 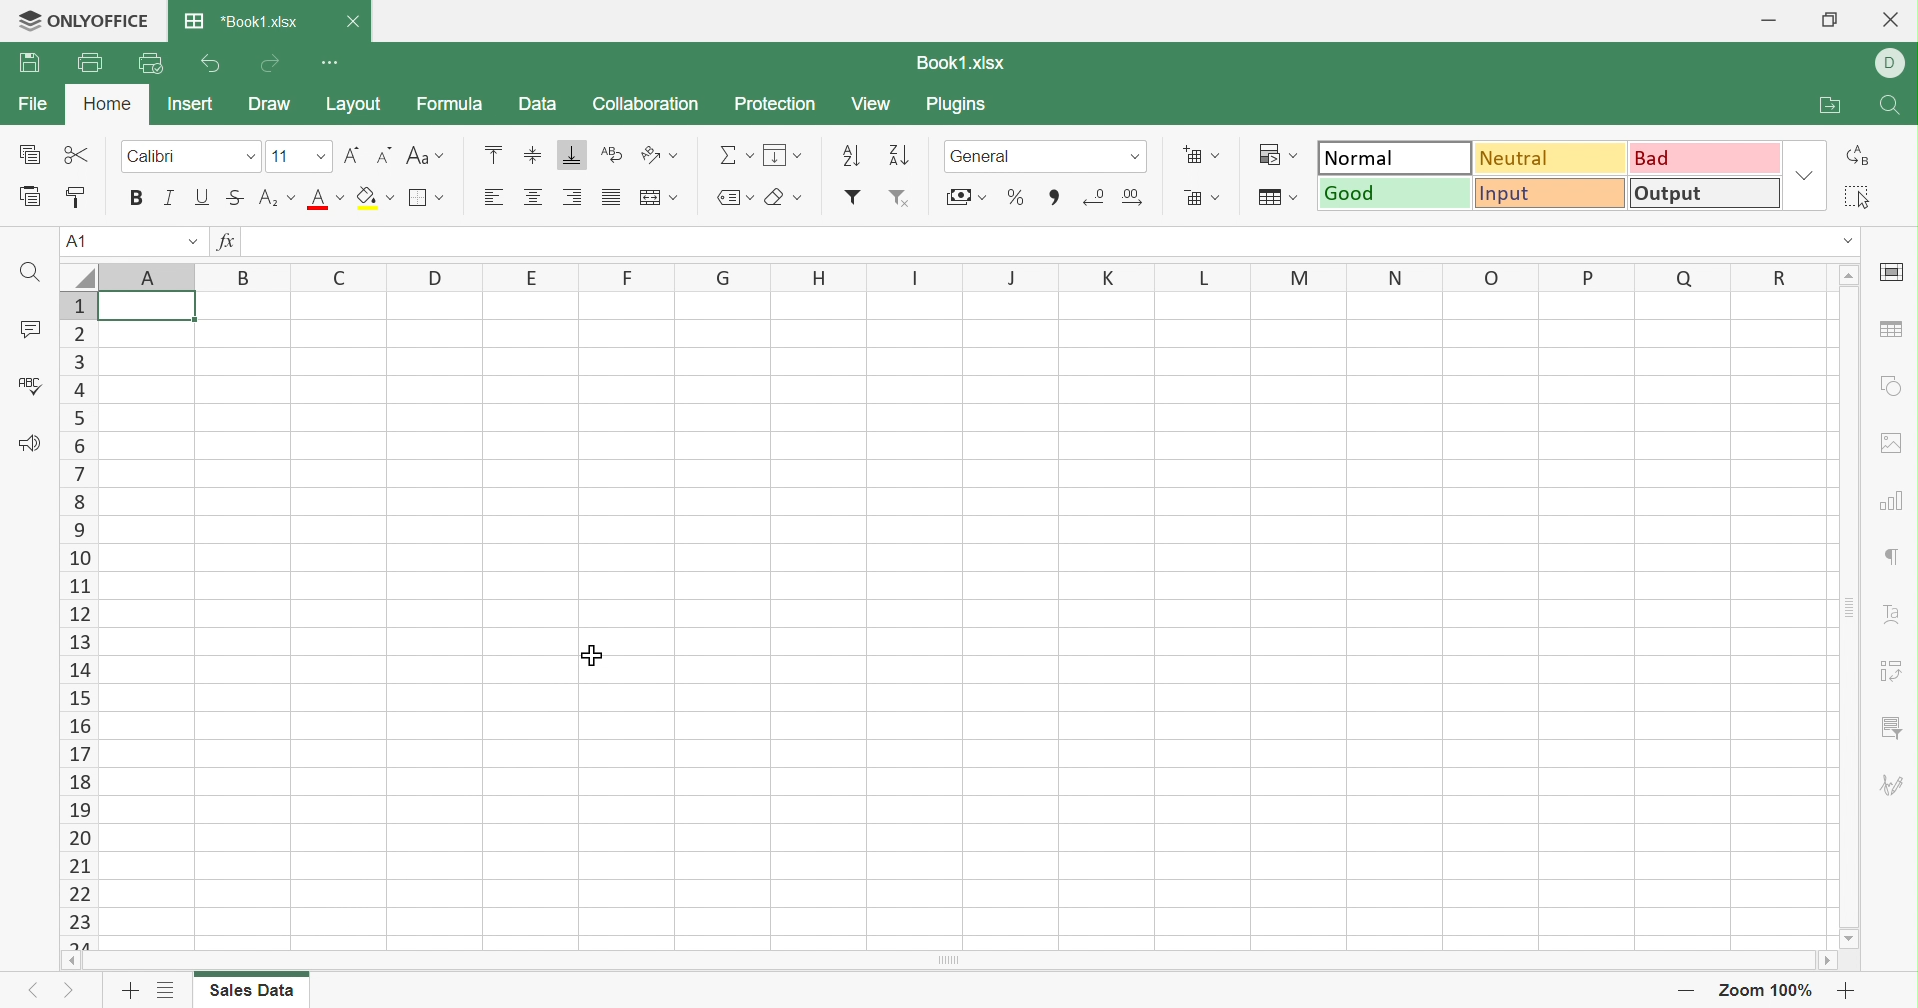 What do you see at coordinates (1849, 989) in the screenshot?
I see `Zoom in` at bounding box center [1849, 989].